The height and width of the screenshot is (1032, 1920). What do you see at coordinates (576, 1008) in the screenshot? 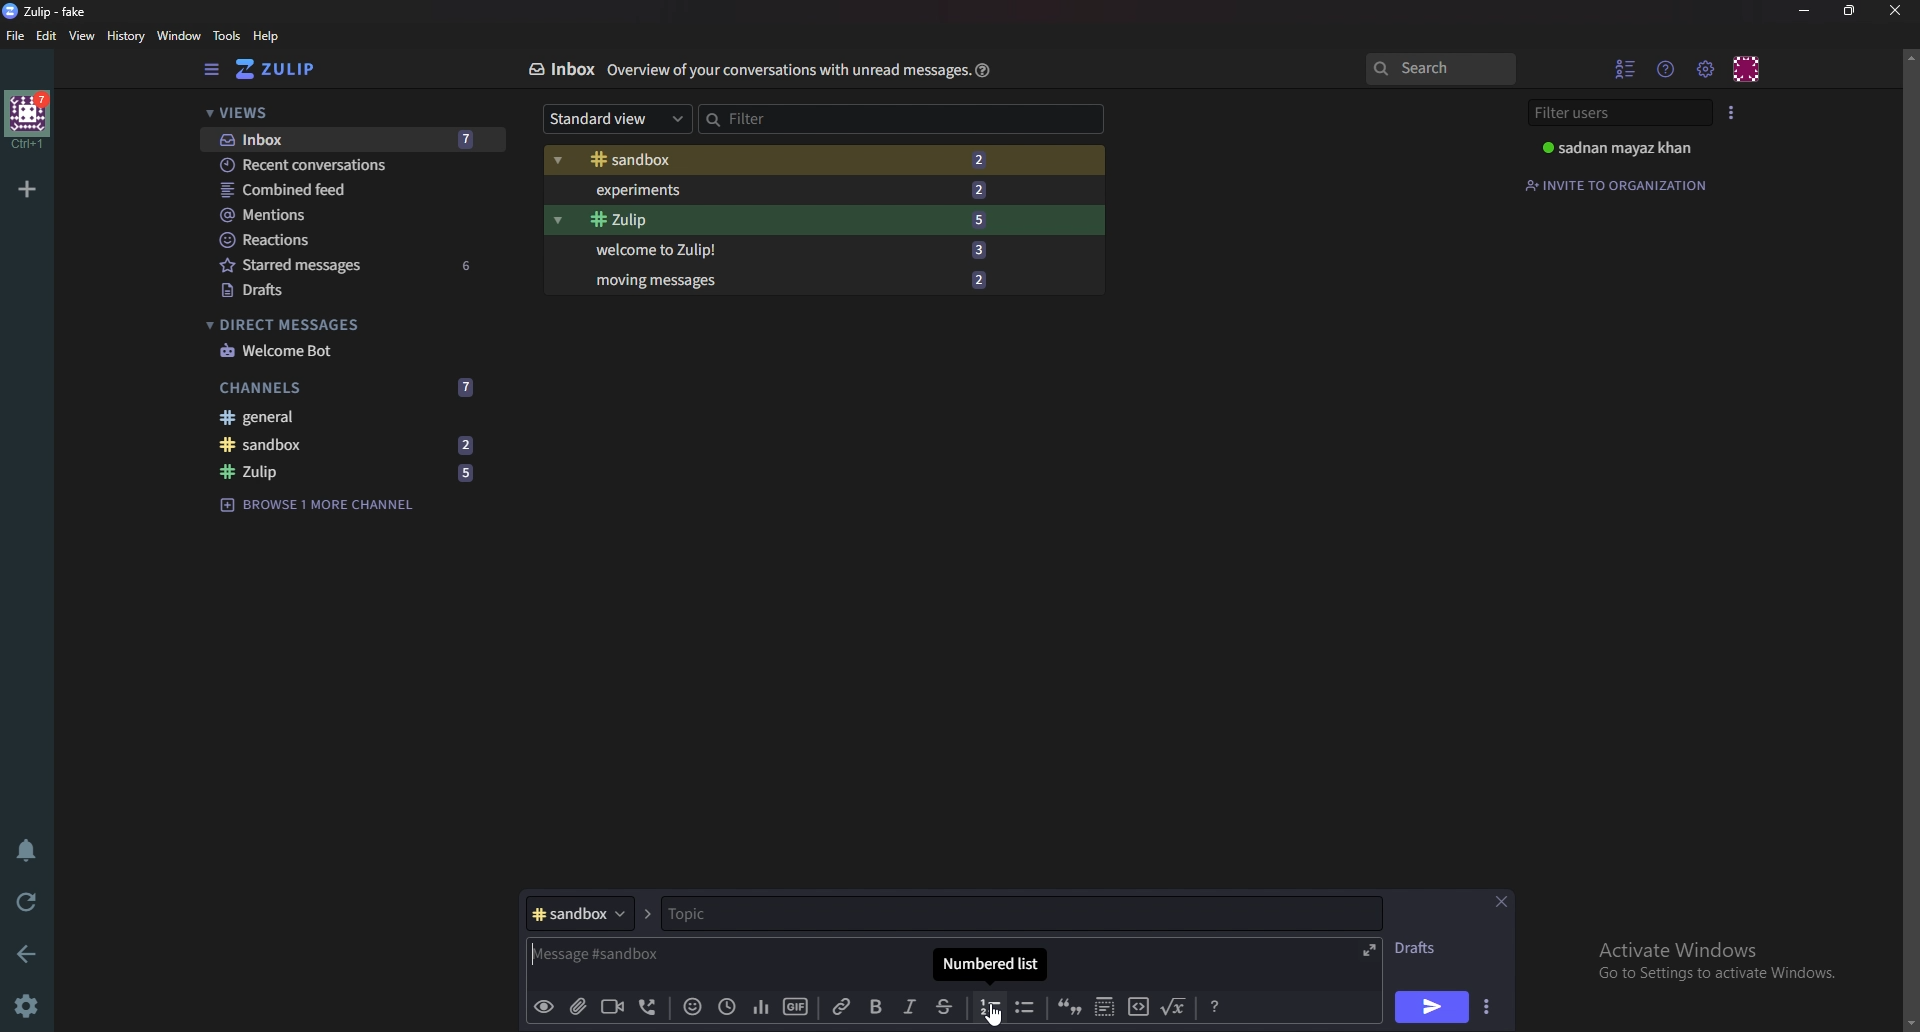
I see `Add a file` at bounding box center [576, 1008].